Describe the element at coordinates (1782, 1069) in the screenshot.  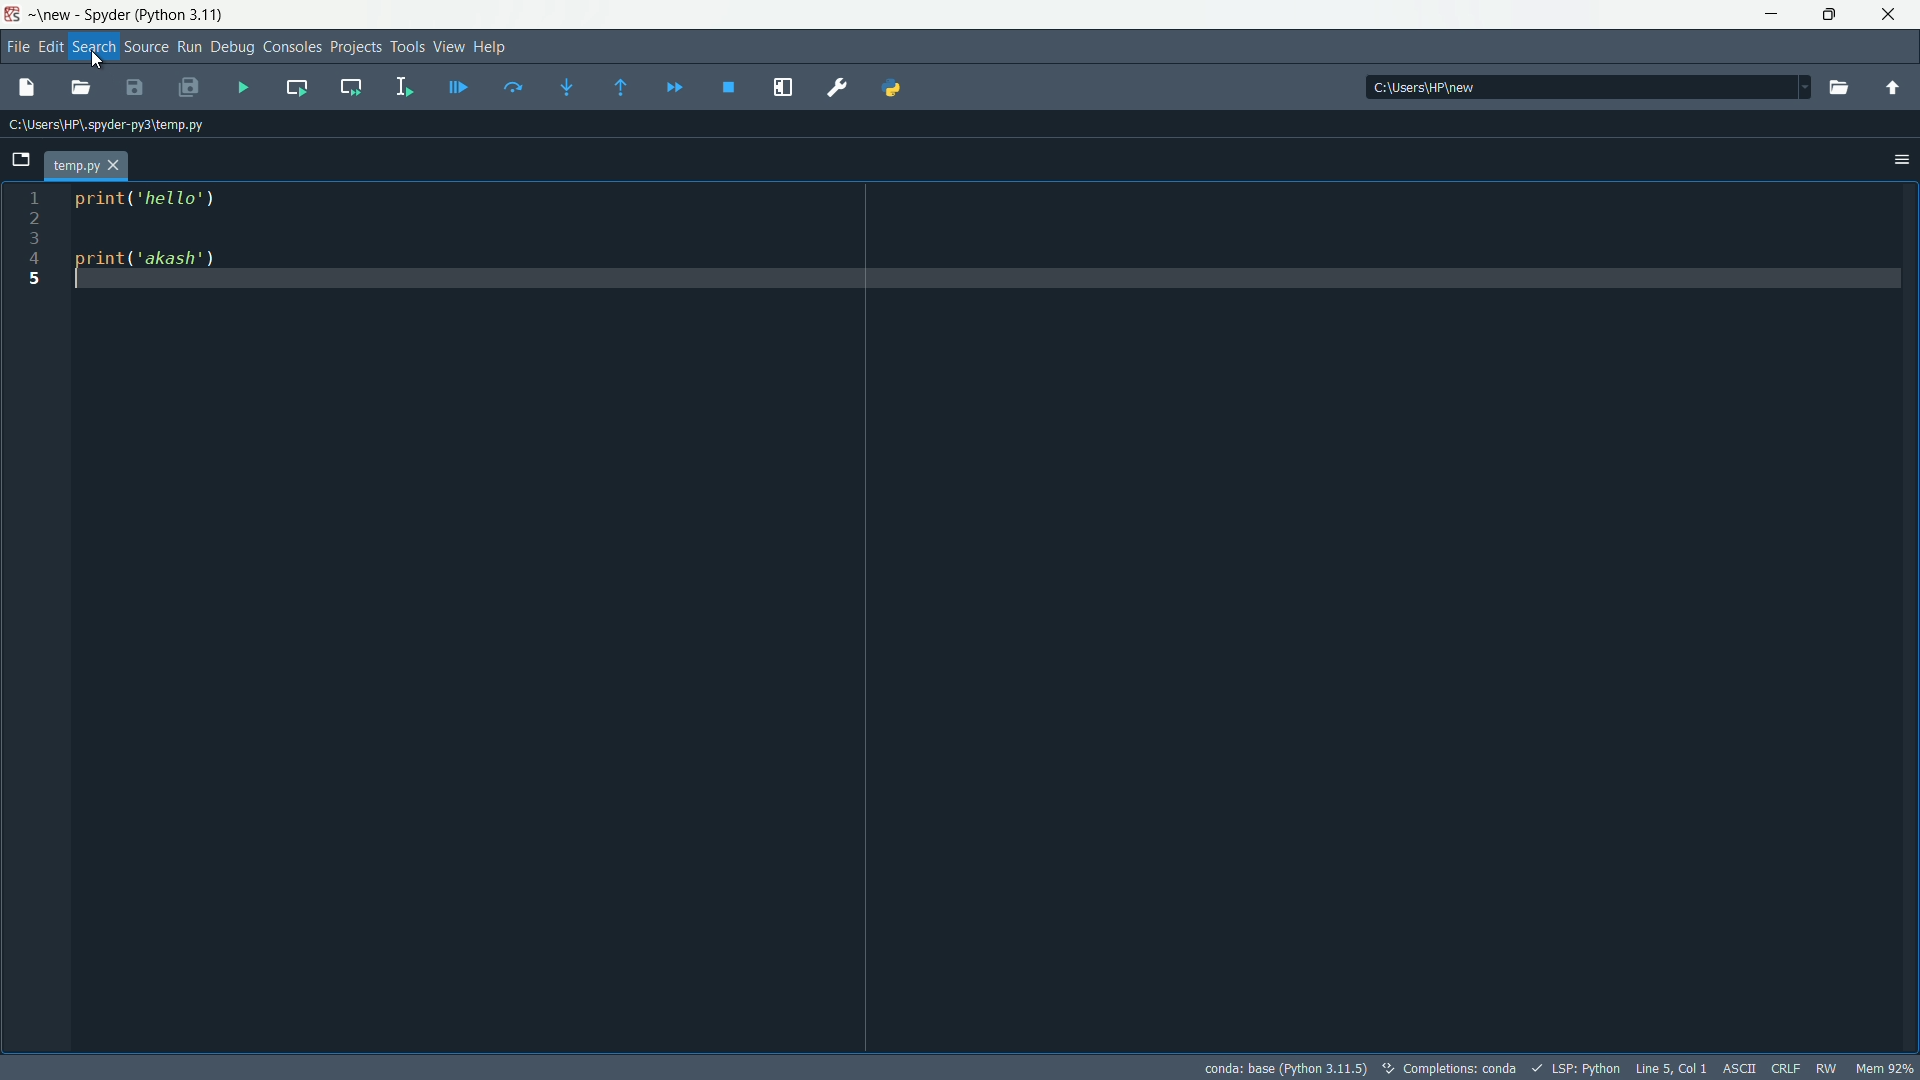
I see `CRLF` at that location.